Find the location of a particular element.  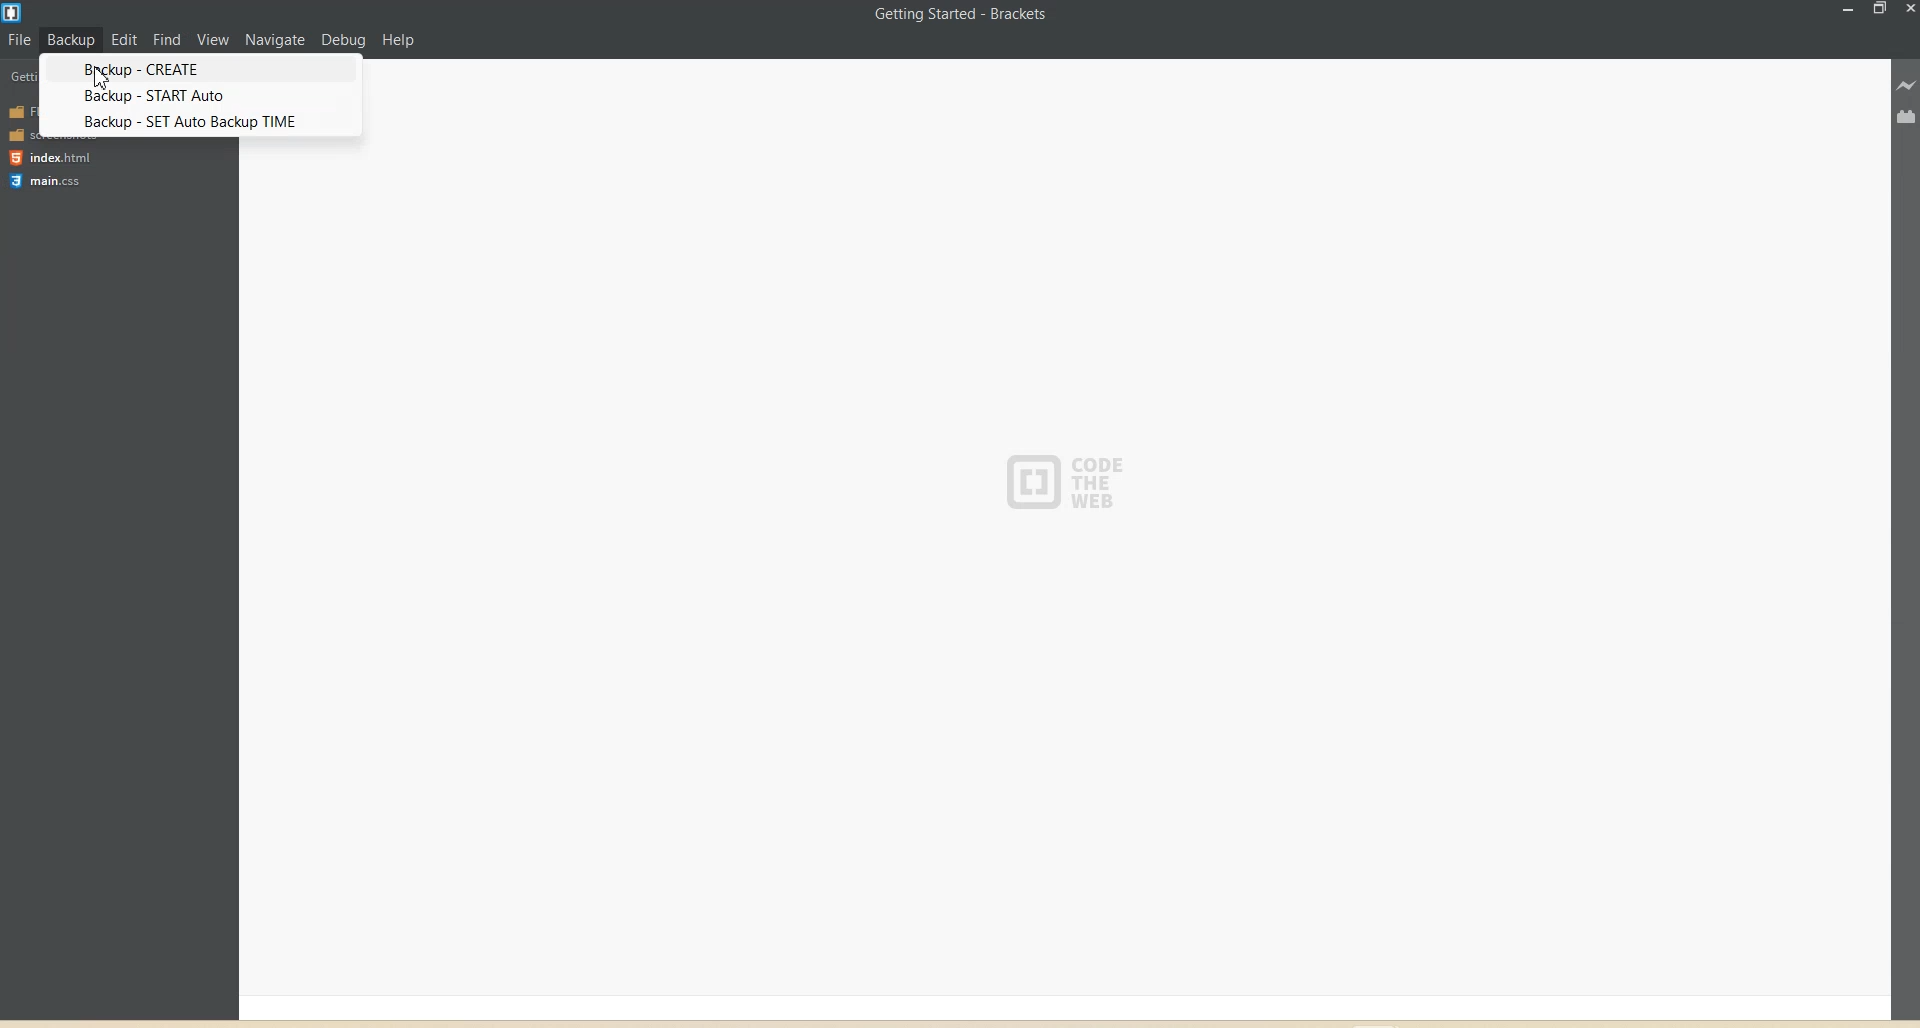

CODE THE WEB is located at coordinates (1075, 477).